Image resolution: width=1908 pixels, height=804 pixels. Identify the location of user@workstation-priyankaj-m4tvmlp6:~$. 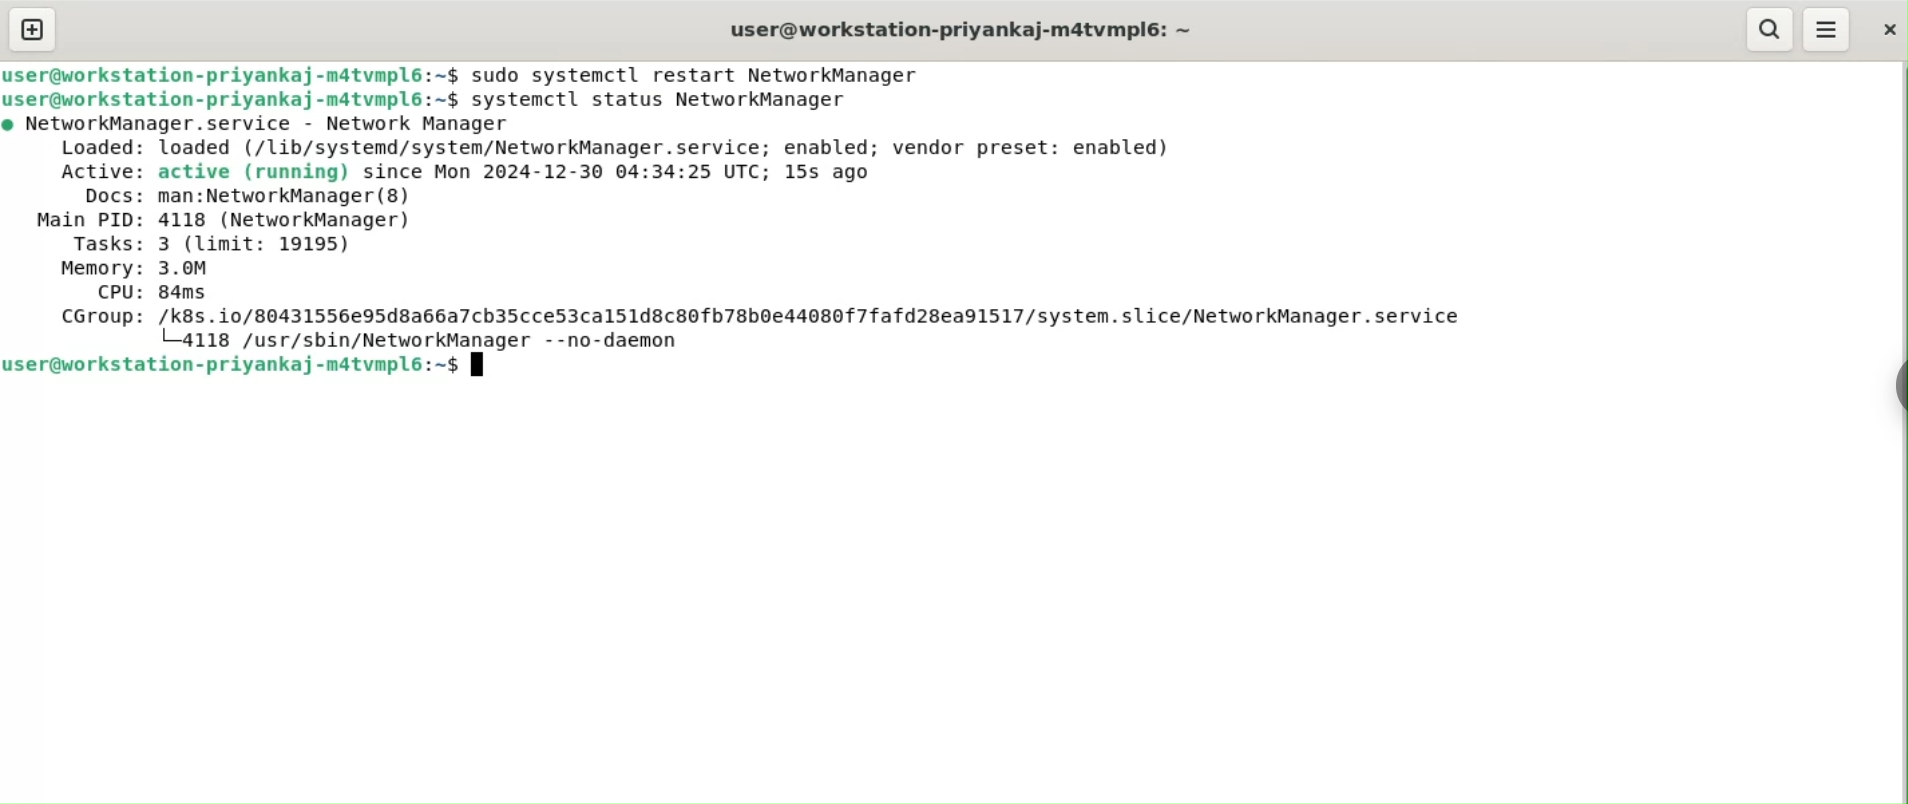
(231, 75).